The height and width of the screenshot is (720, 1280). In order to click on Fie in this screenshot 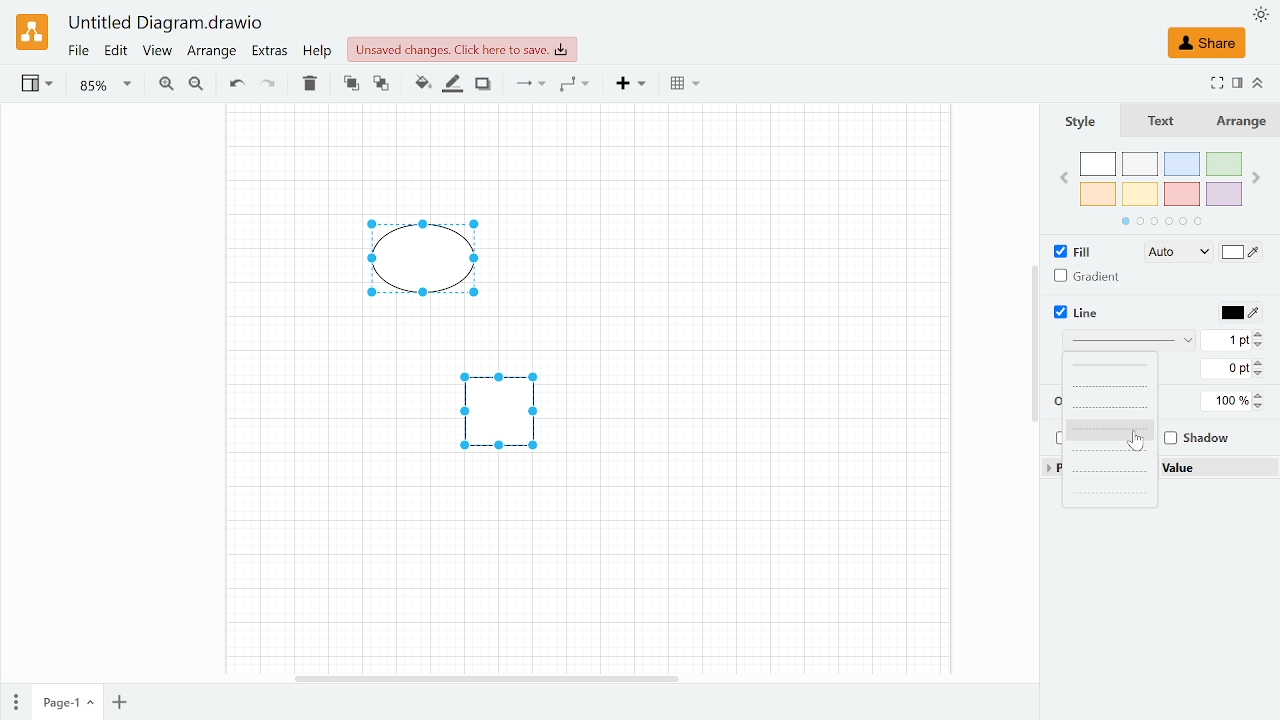, I will do `click(78, 52)`.